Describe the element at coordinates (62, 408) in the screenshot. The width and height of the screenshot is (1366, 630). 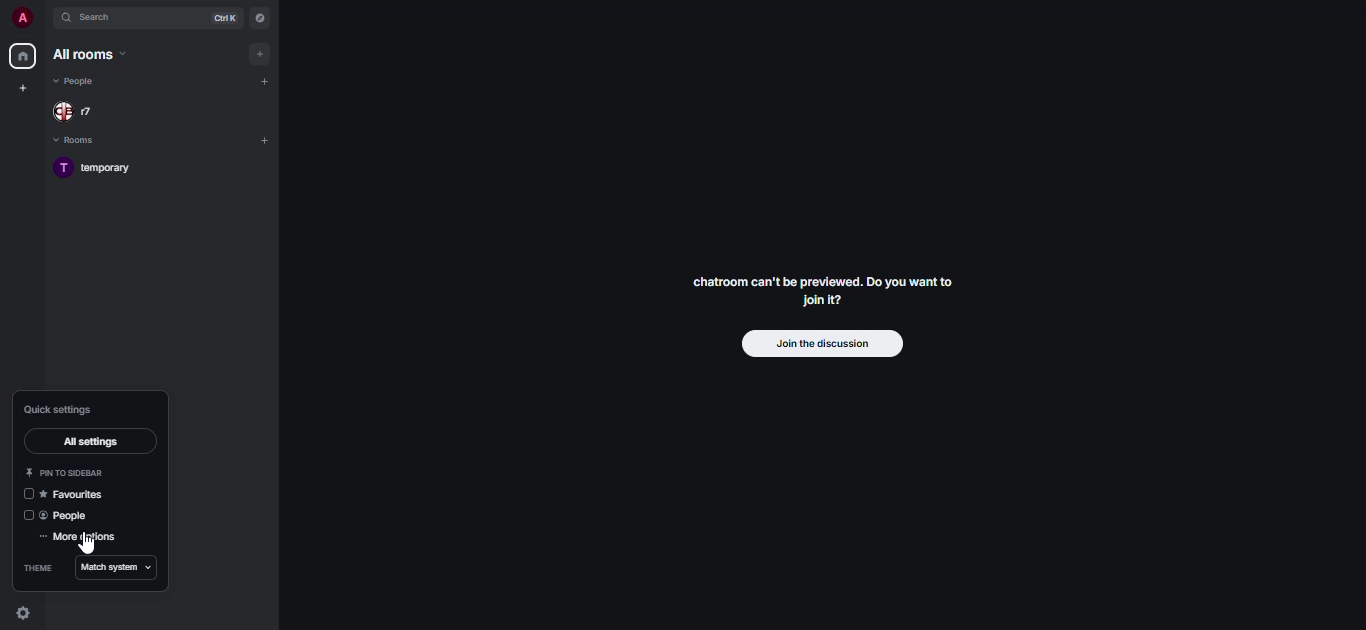
I see `quick settings` at that location.